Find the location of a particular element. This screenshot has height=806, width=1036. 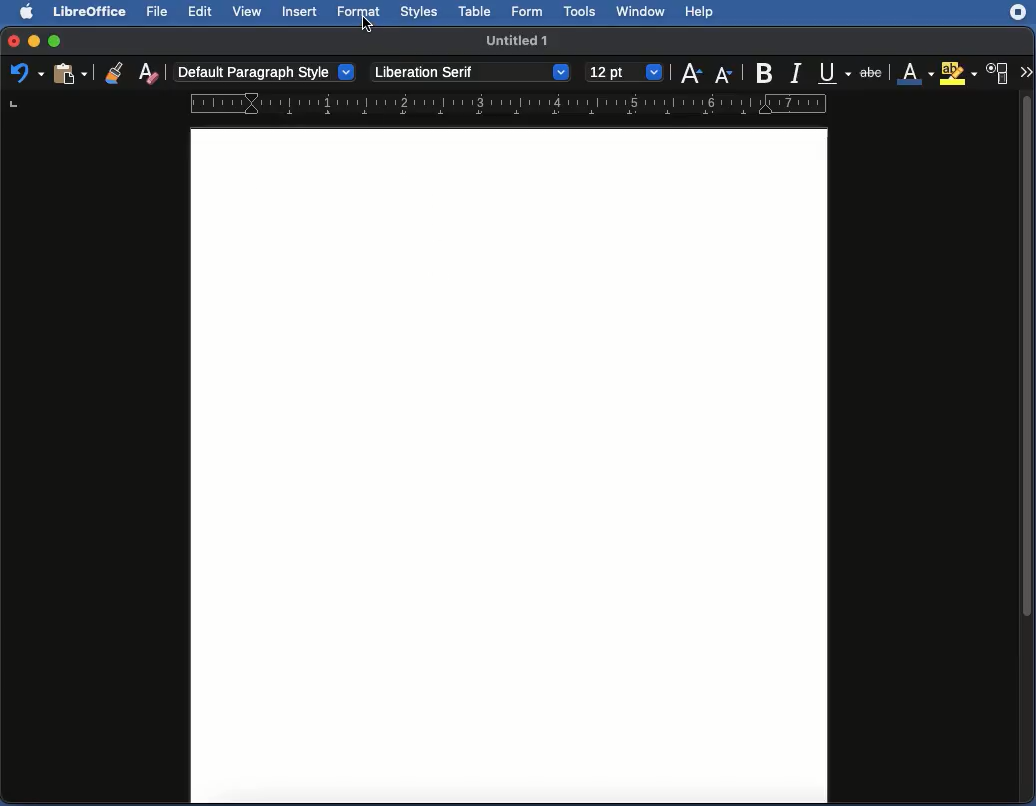

Clear formatting  is located at coordinates (148, 75).